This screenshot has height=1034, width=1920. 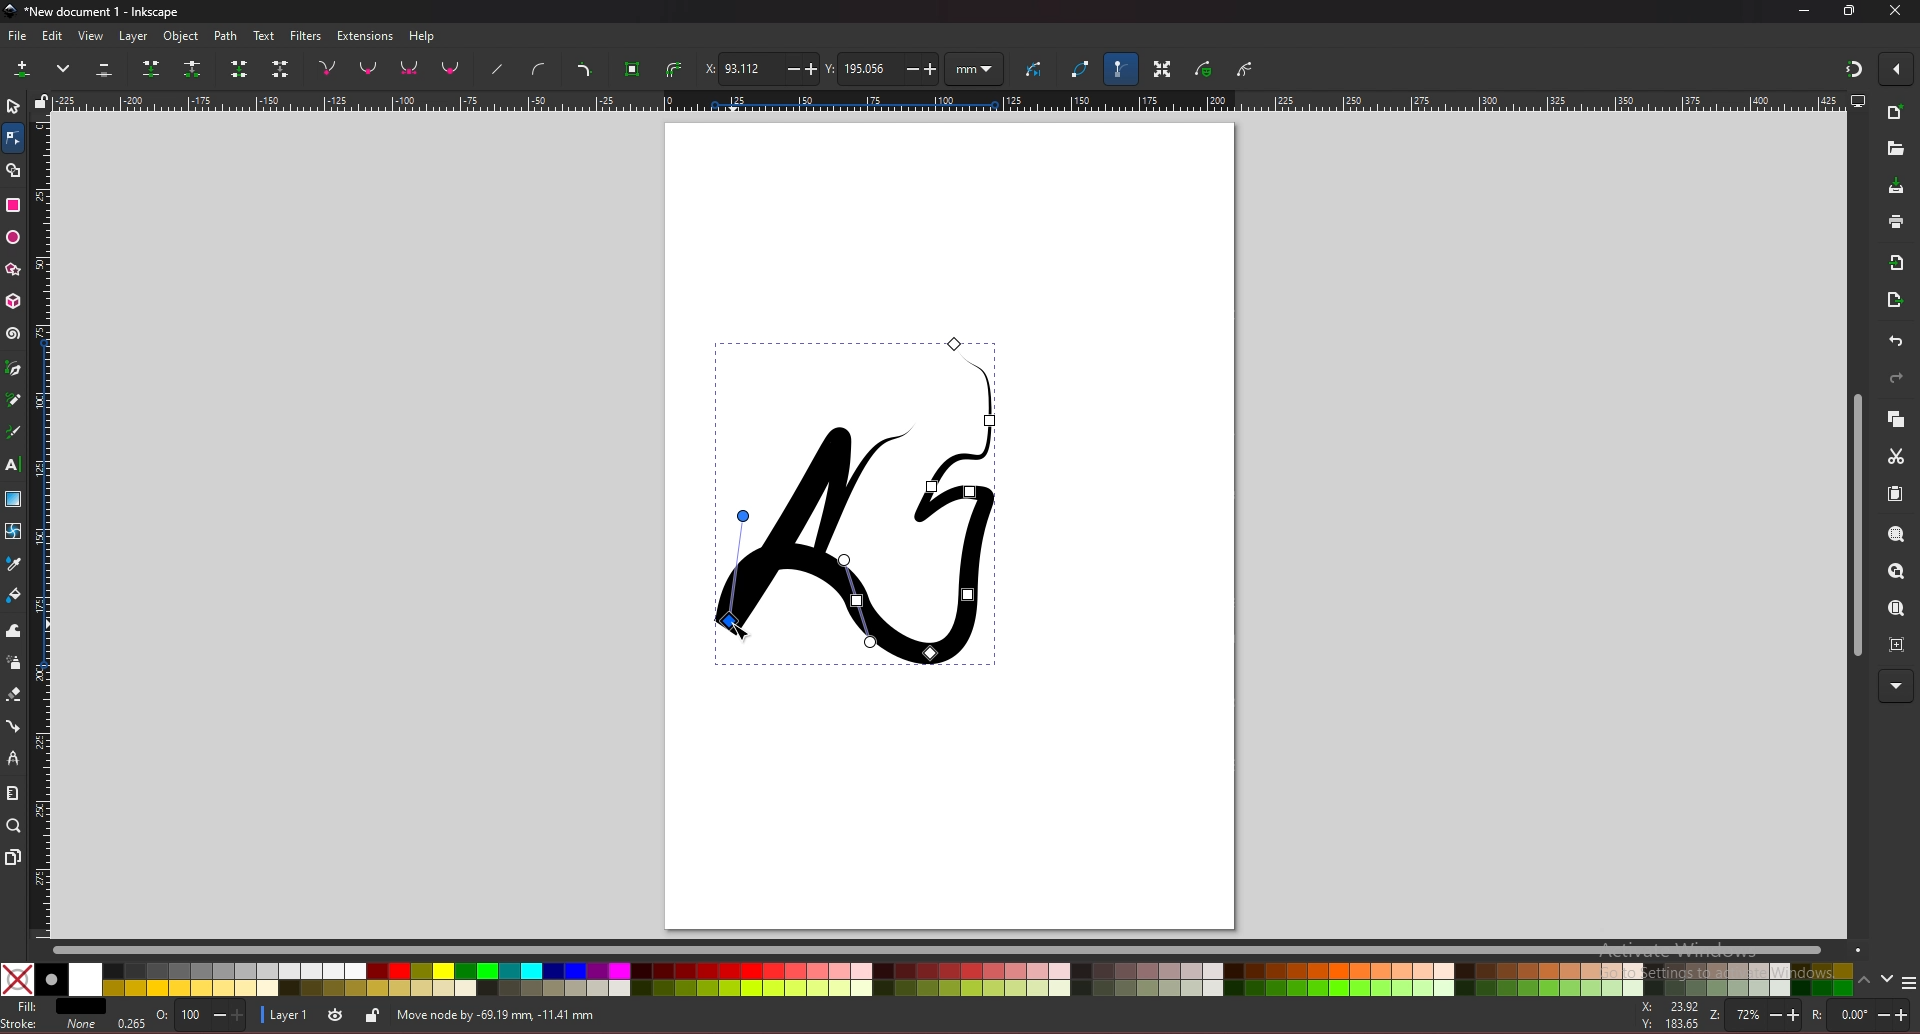 What do you see at coordinates (584, 70) in the screenshot?
I see `add corners lpe` at bounding box center [584, 70].